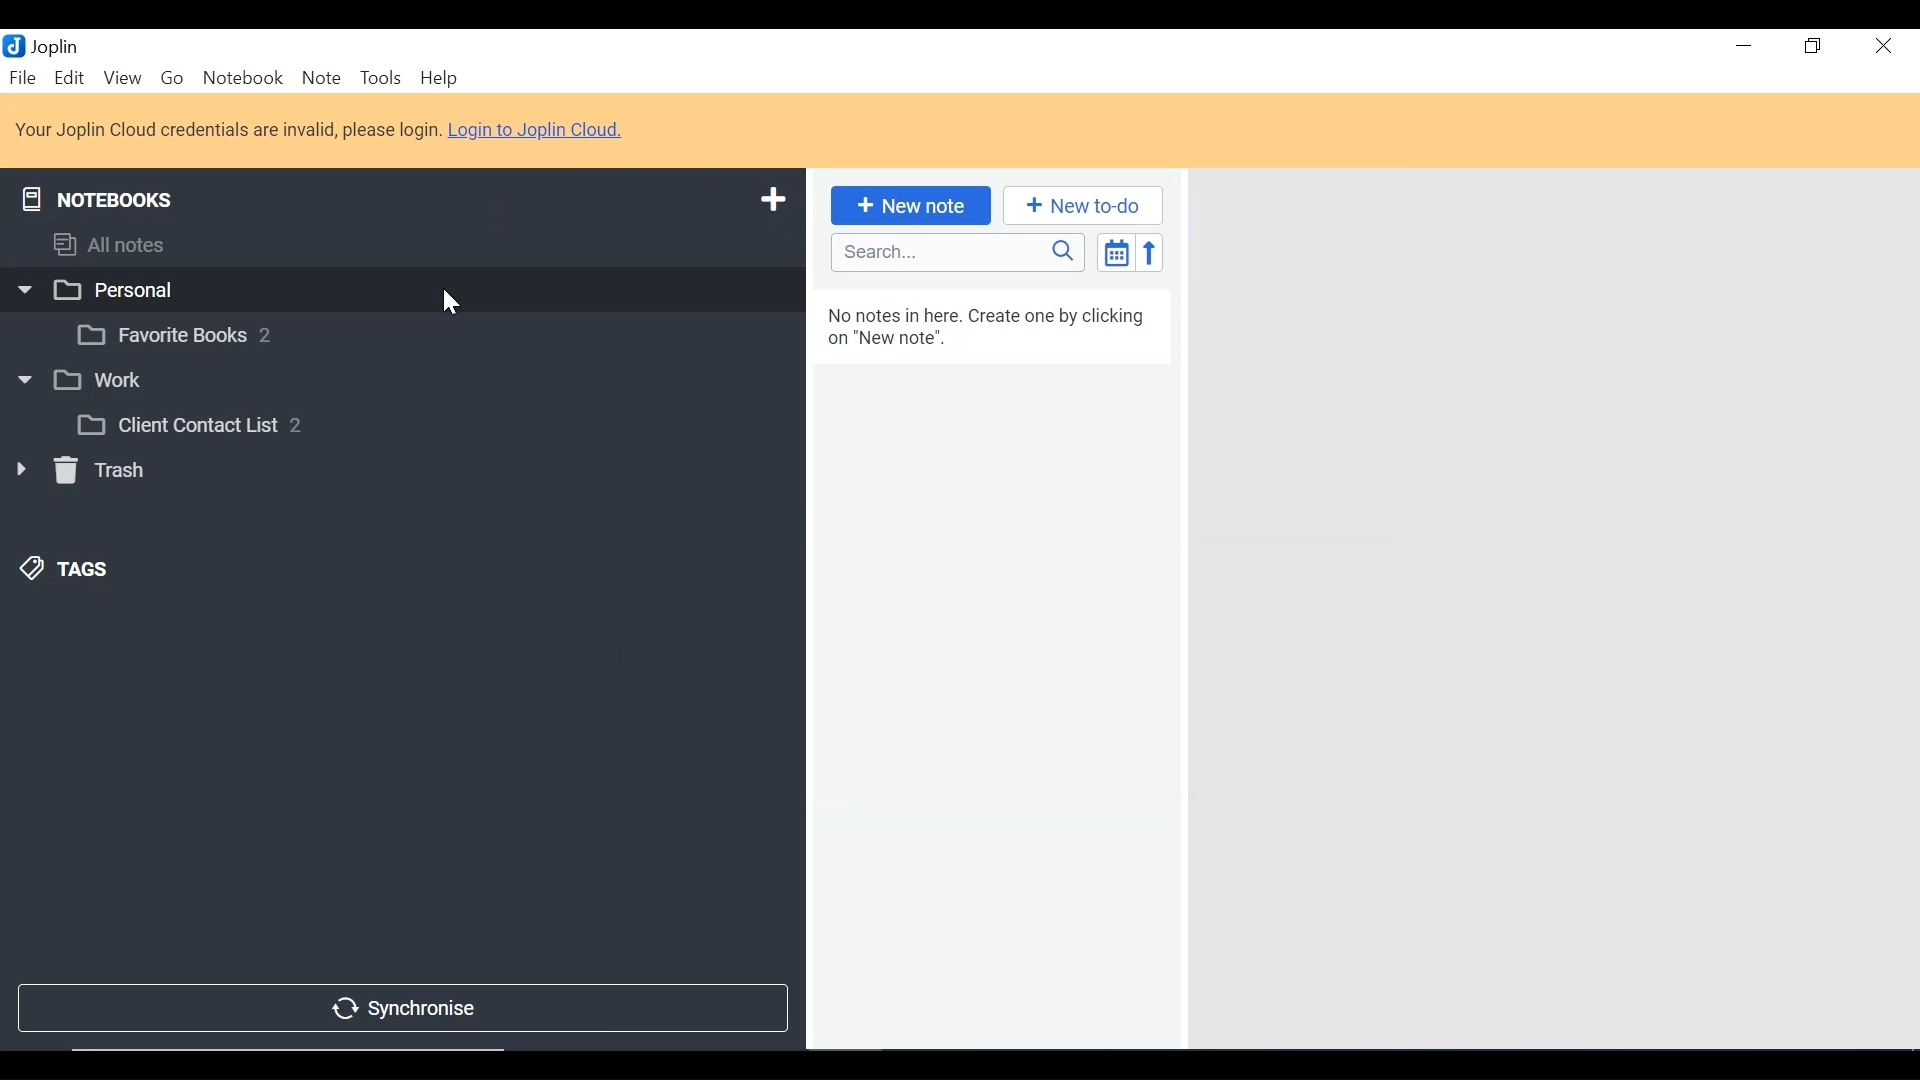  What do you see at coordinates (122, 79) in the screenshot?
I see `View` at bounding box center [122, 79].